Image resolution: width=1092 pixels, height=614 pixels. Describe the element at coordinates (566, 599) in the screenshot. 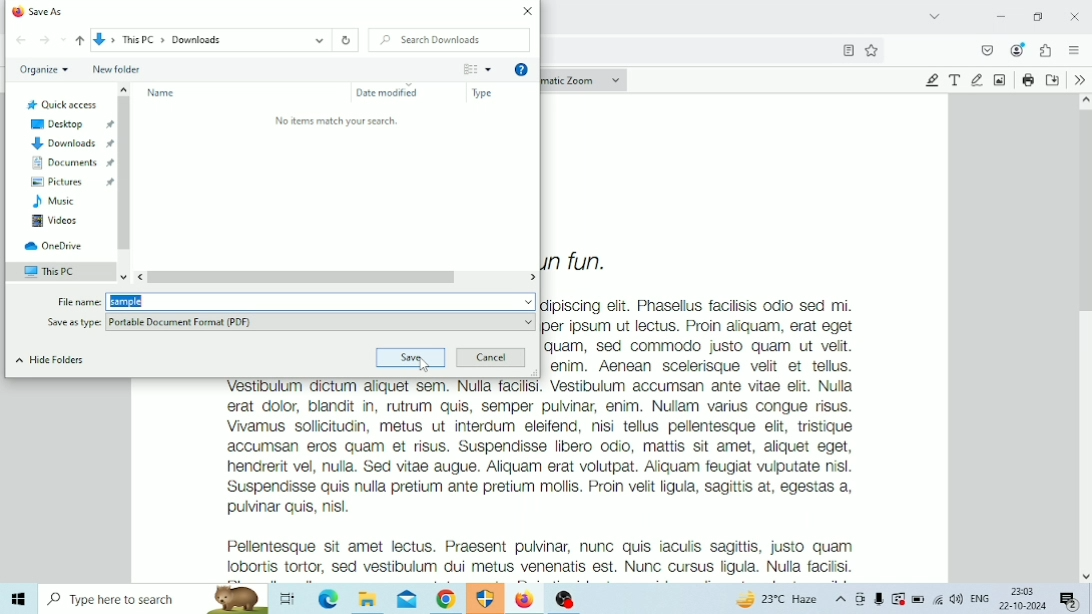

I see `OBS Studio` at that location.